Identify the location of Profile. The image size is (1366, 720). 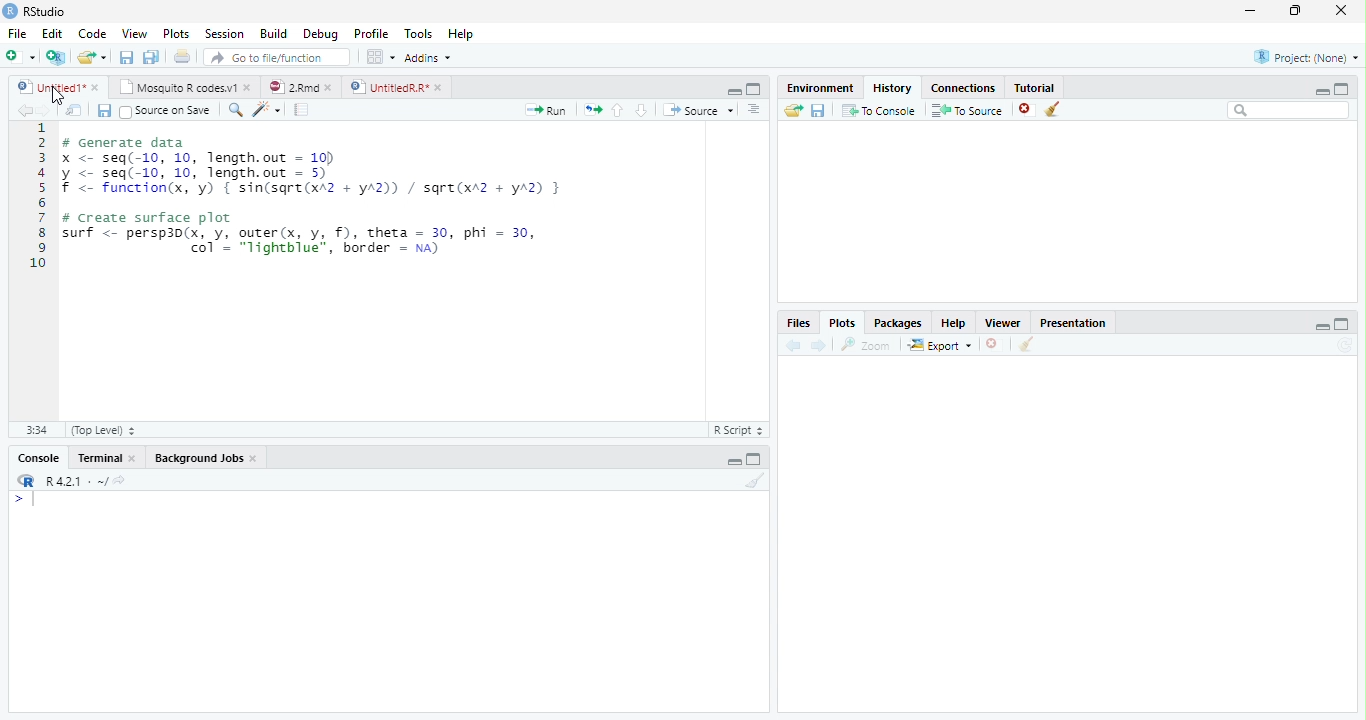
(372, 33).